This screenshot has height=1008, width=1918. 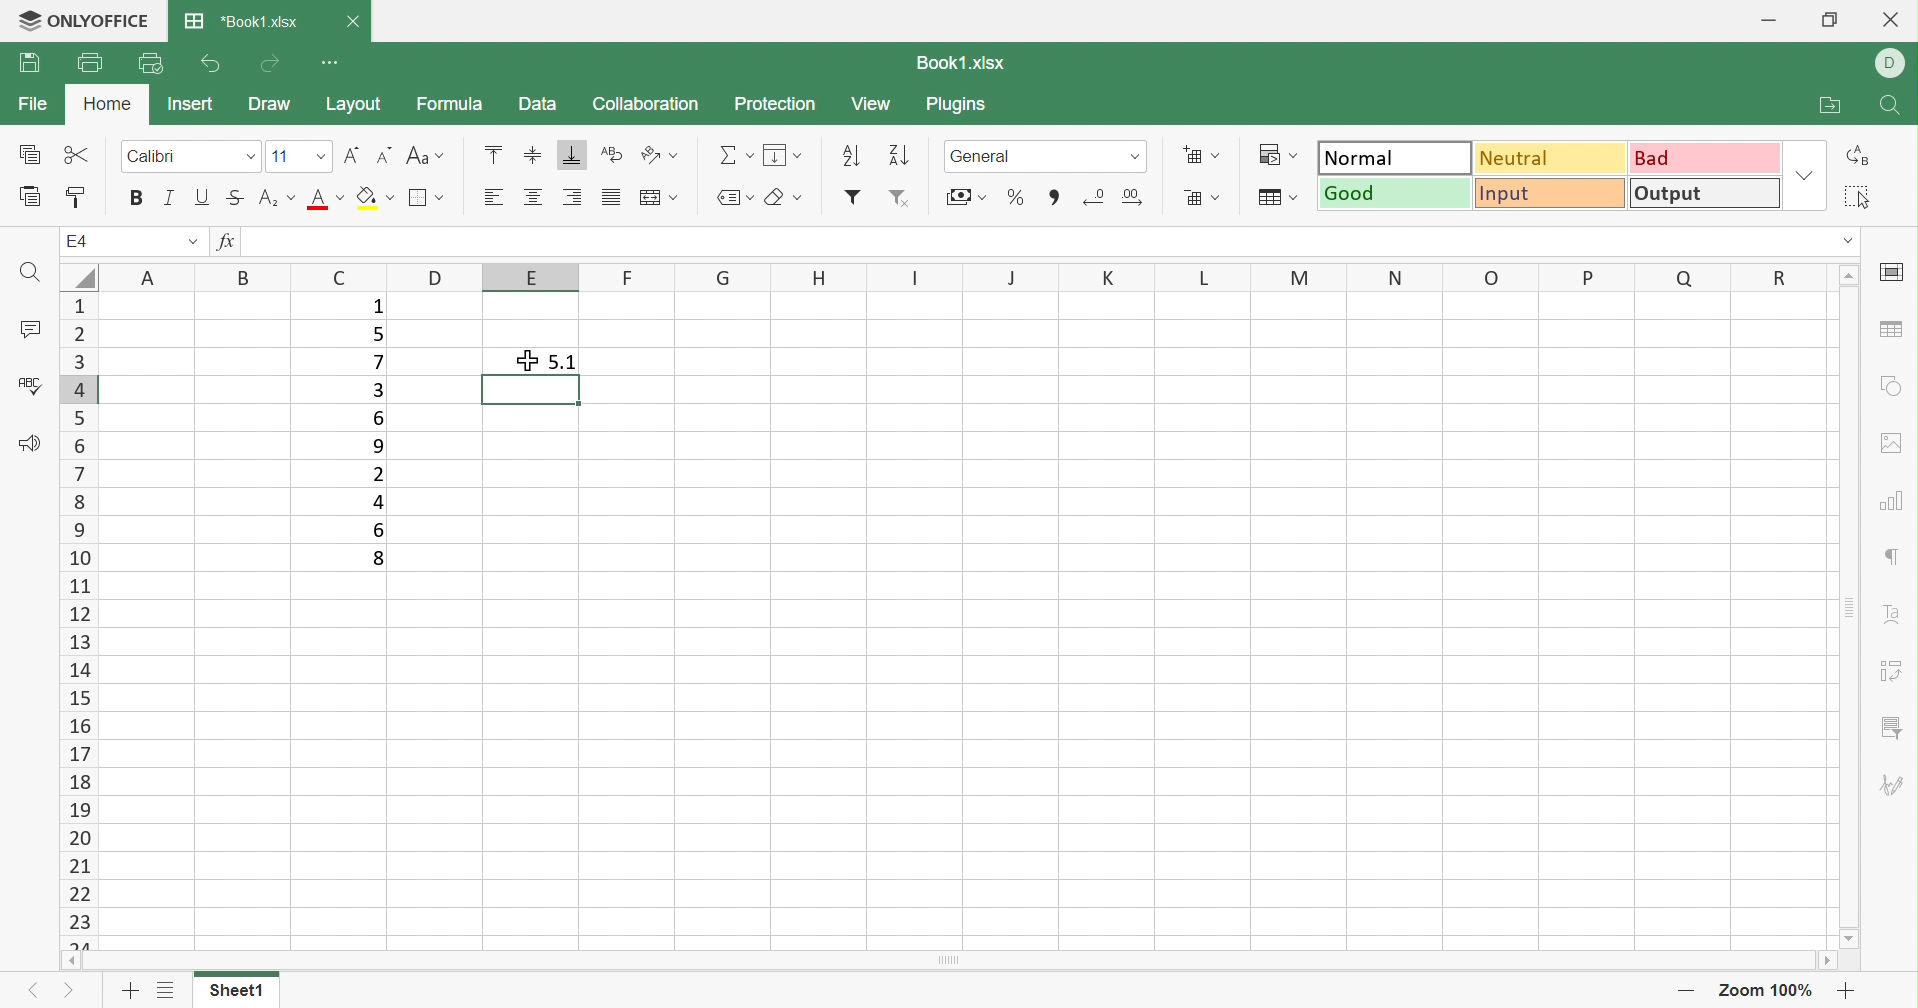 I want to click on Italic, so click(x=171, y=199).